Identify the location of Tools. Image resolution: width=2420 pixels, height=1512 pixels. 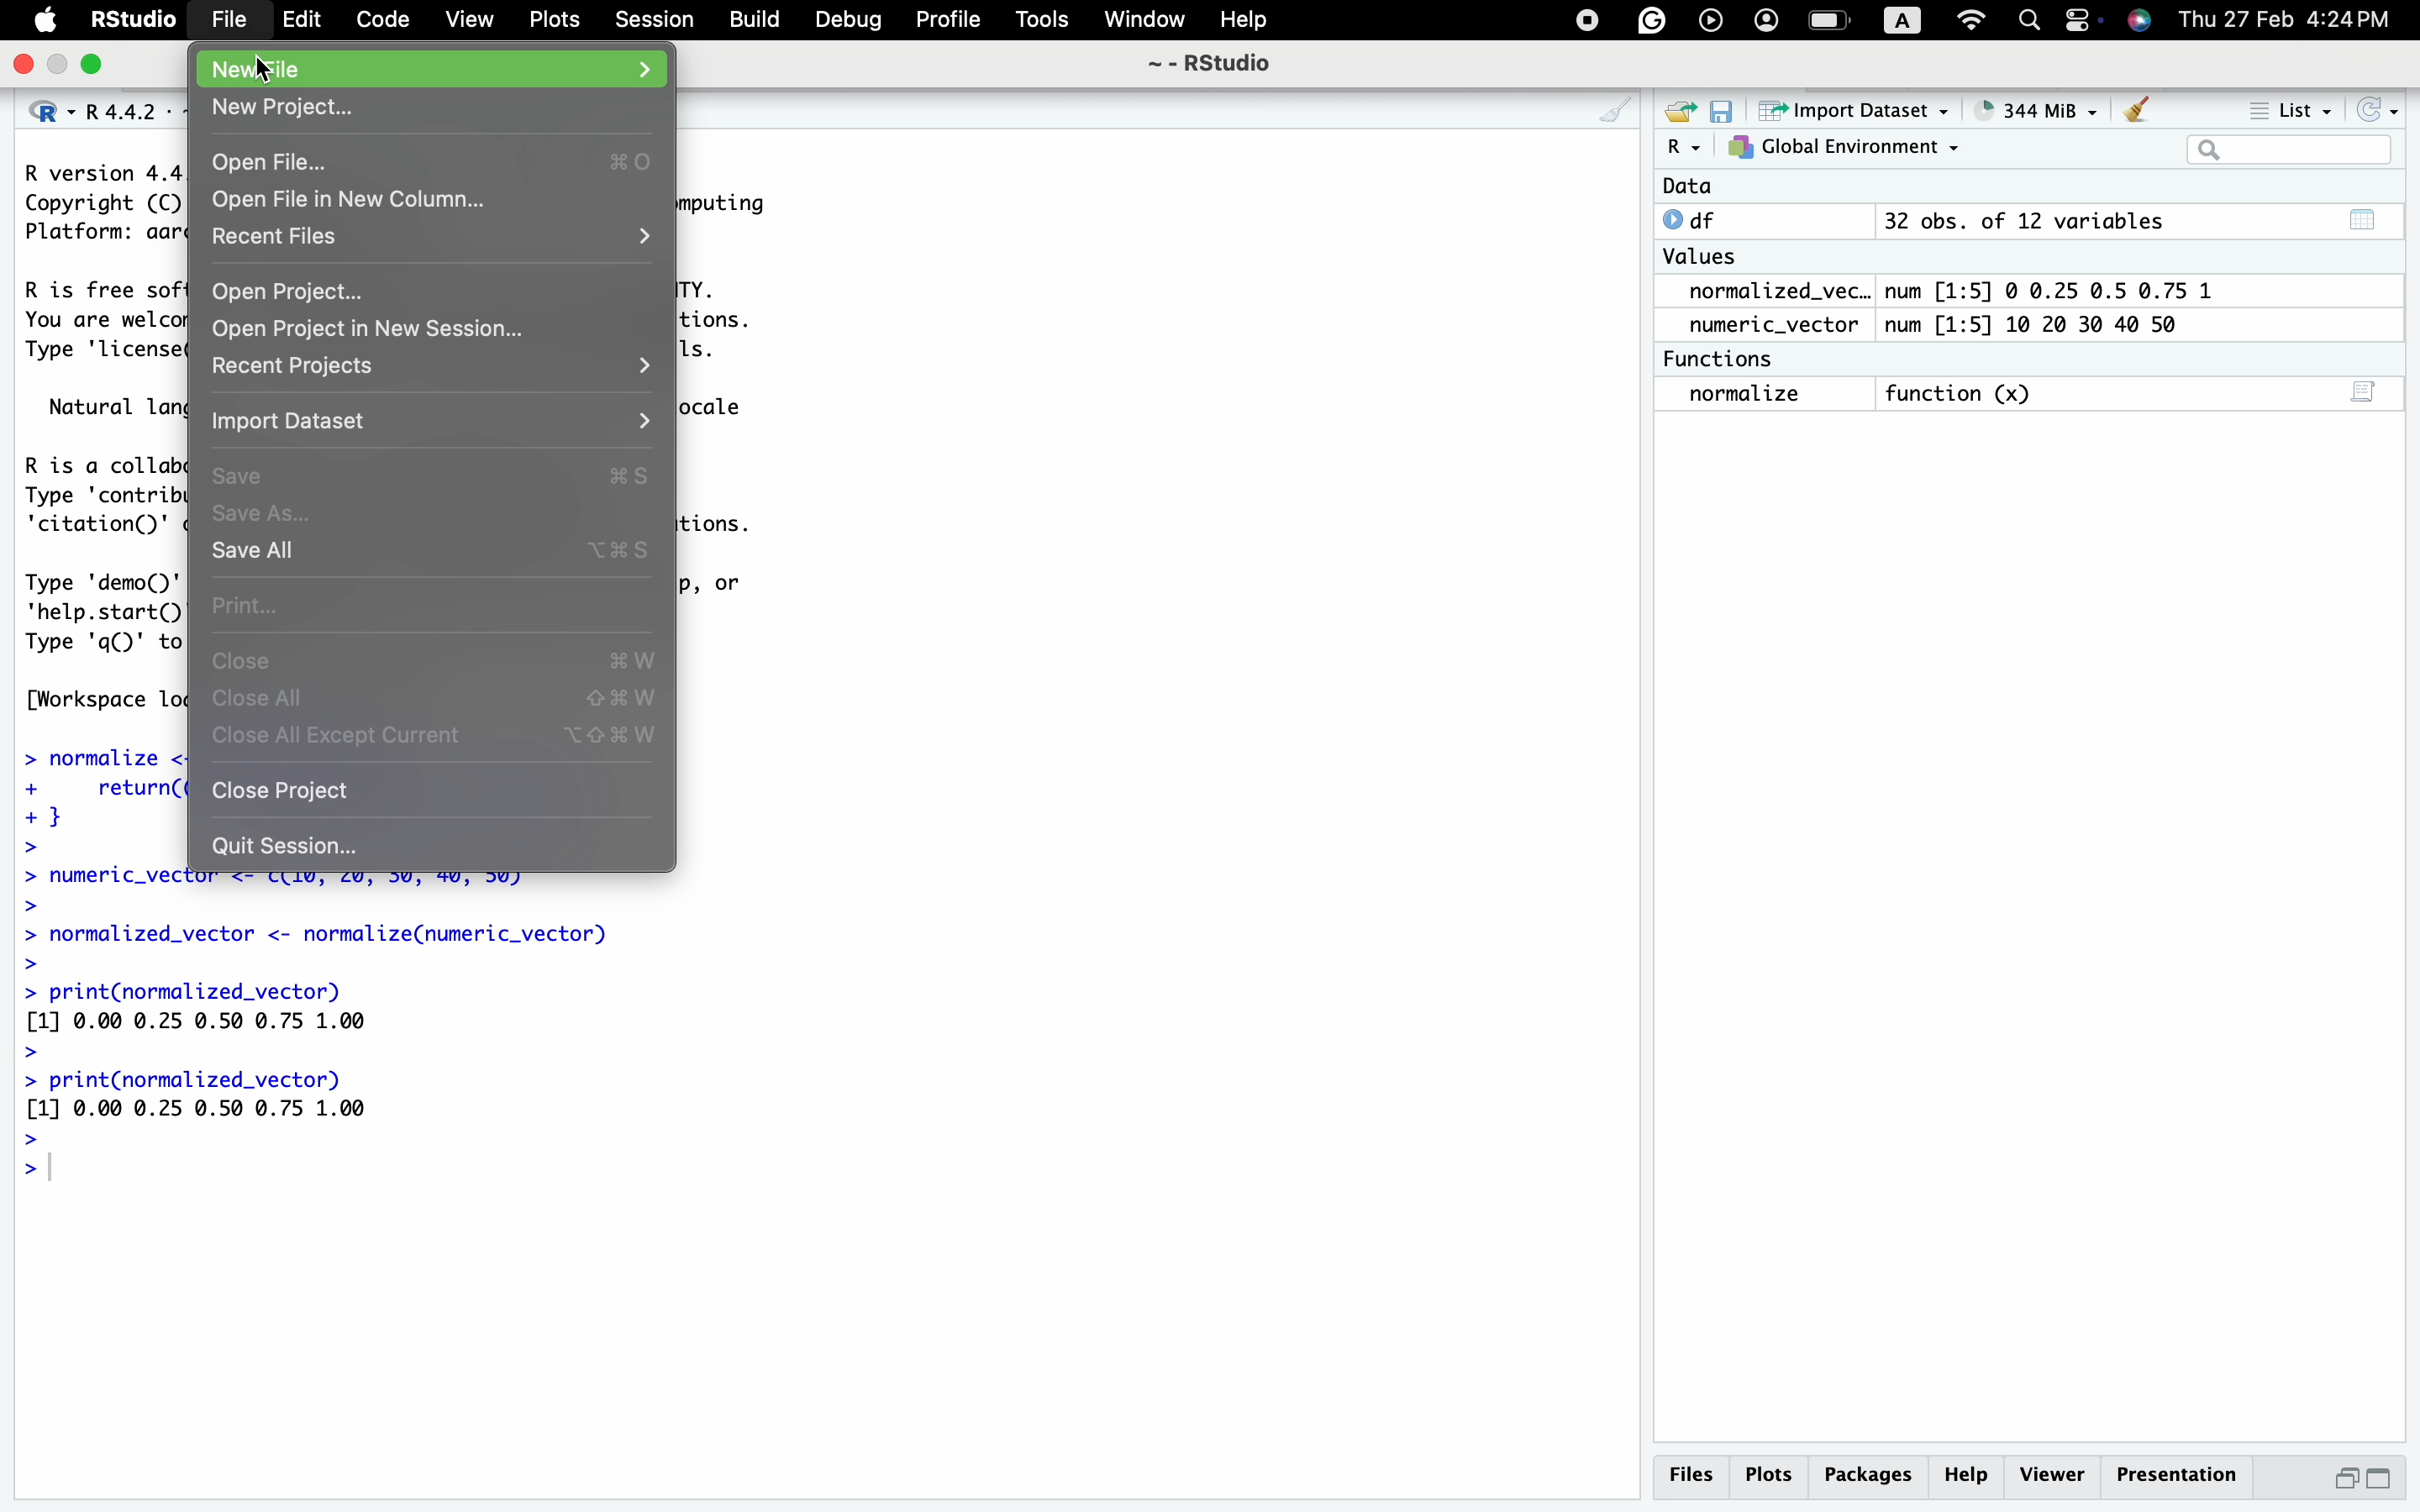
(1041, 24).